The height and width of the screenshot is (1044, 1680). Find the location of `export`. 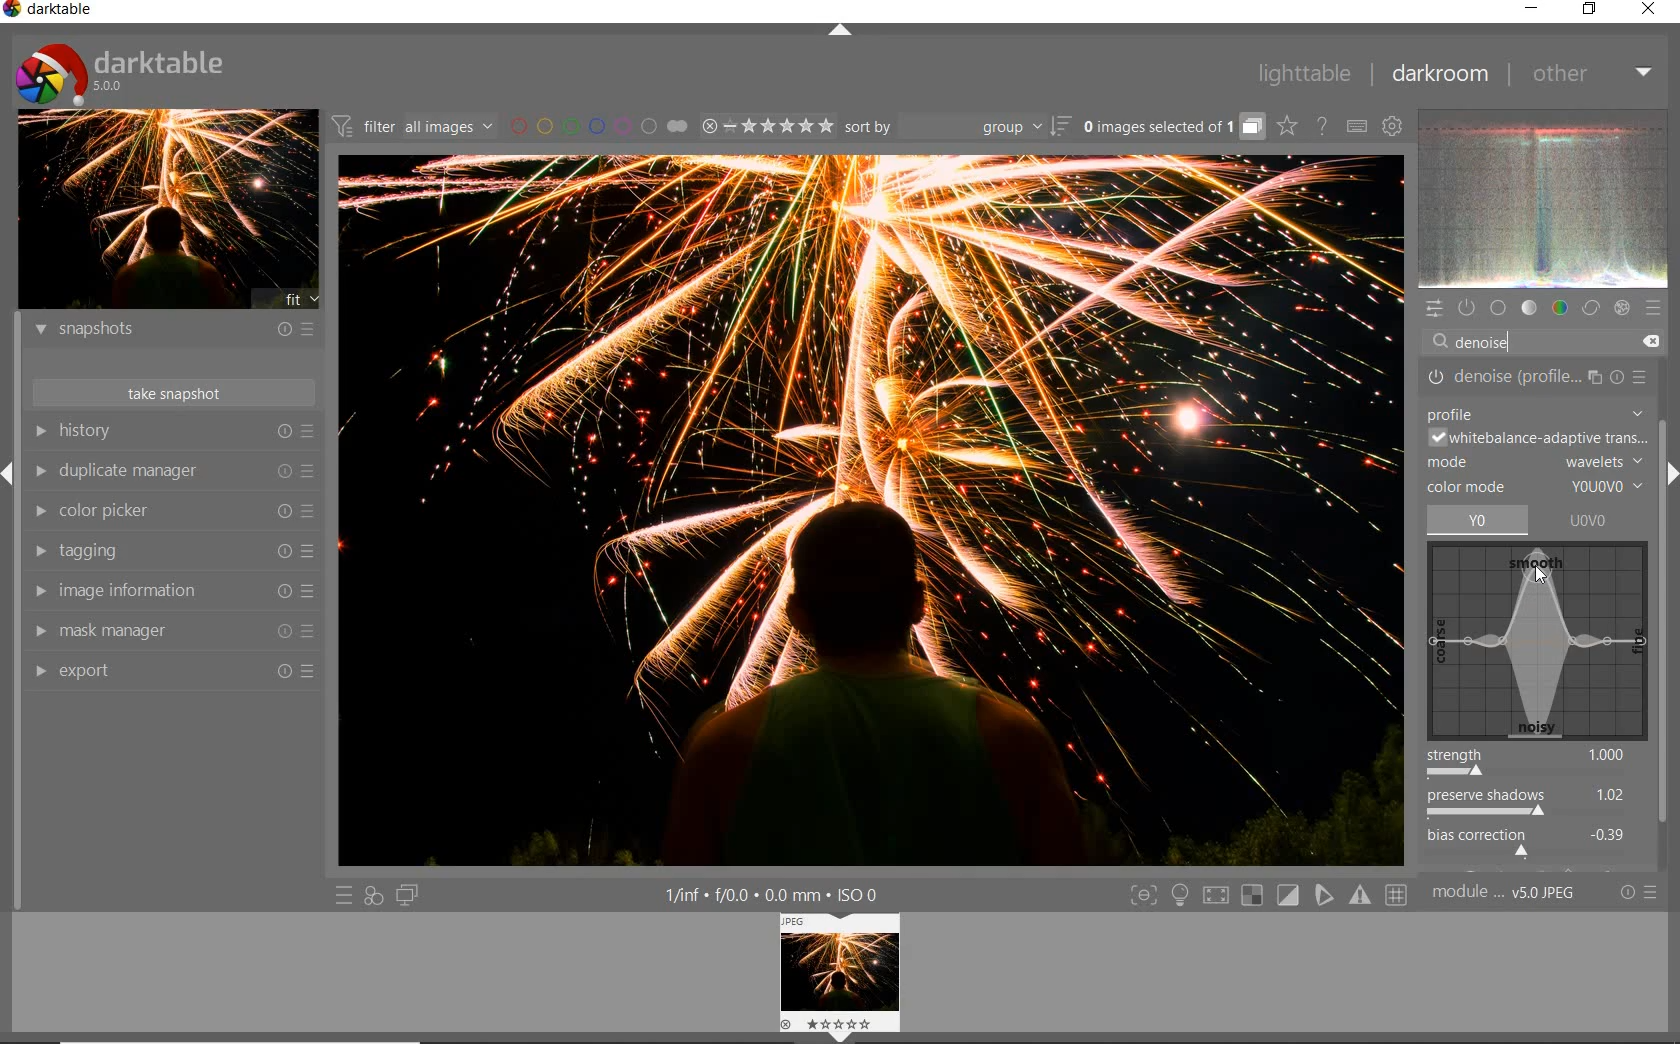

export is located at coordinates (172, 669).